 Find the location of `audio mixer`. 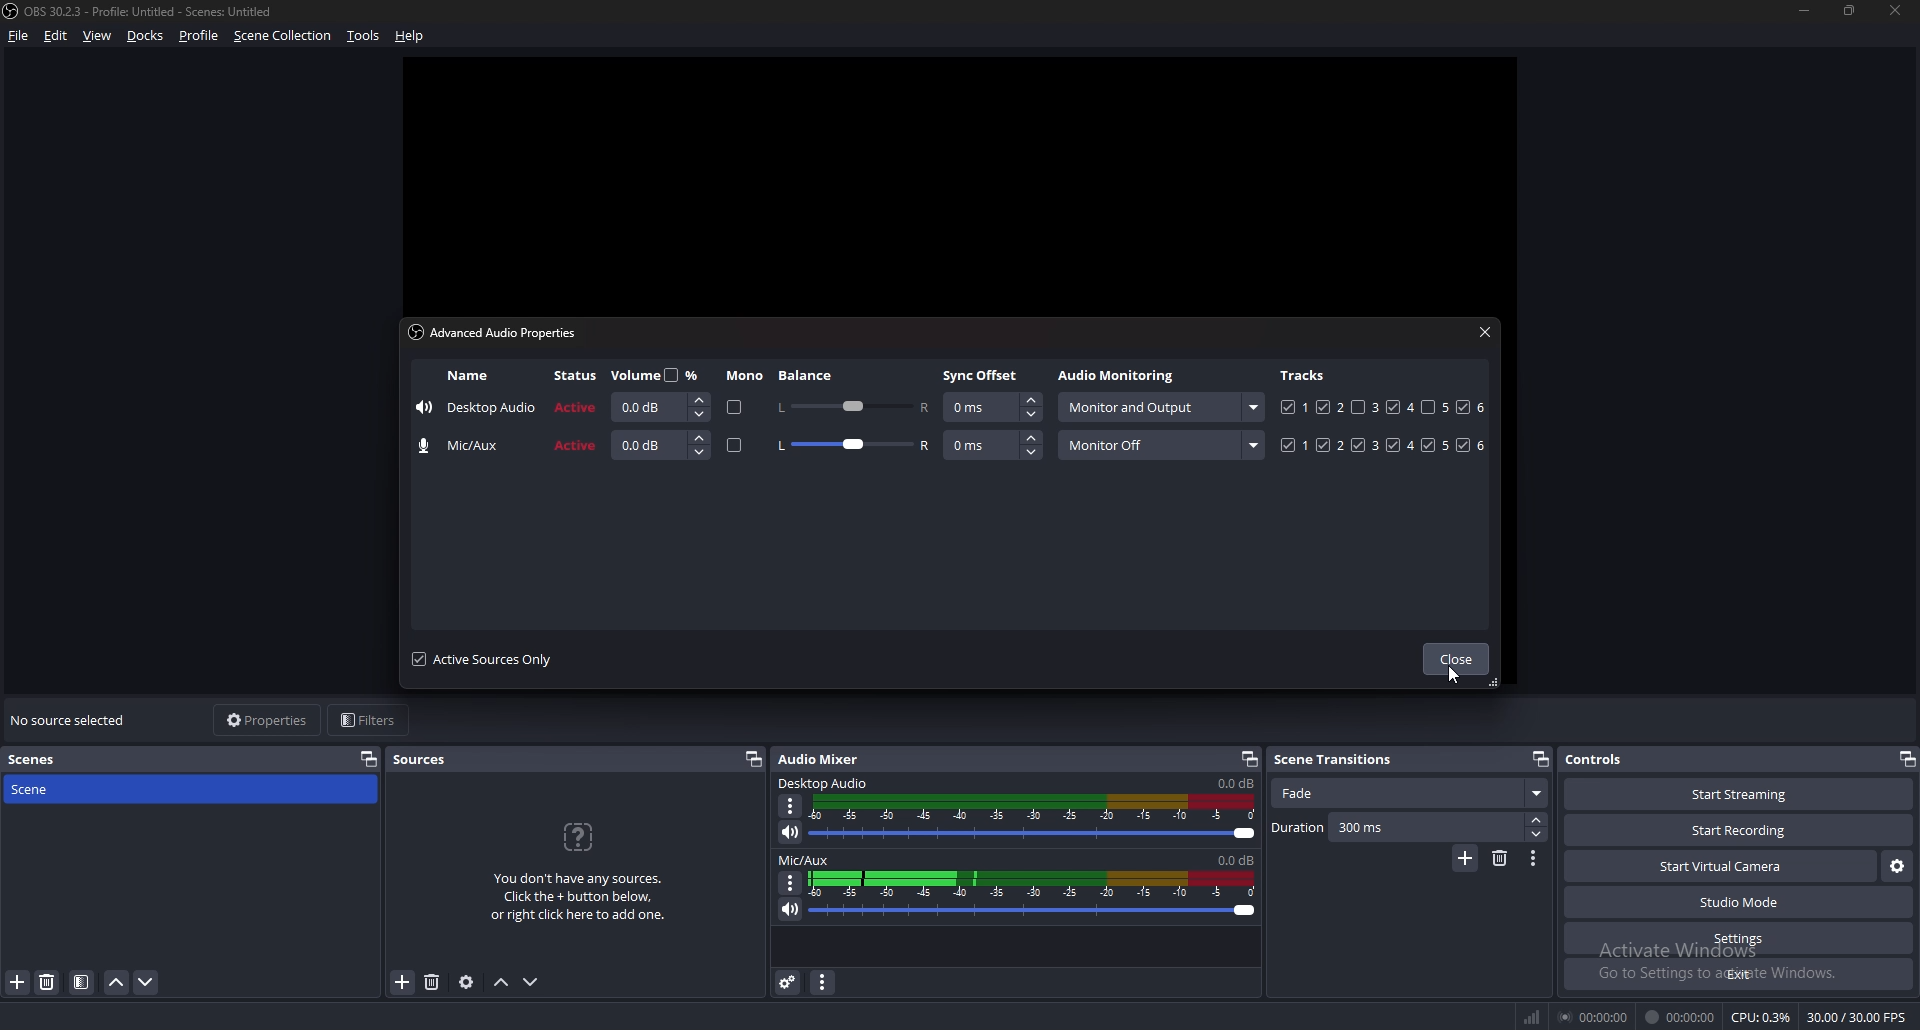

audio mixer is located at coordinates (823, 759).